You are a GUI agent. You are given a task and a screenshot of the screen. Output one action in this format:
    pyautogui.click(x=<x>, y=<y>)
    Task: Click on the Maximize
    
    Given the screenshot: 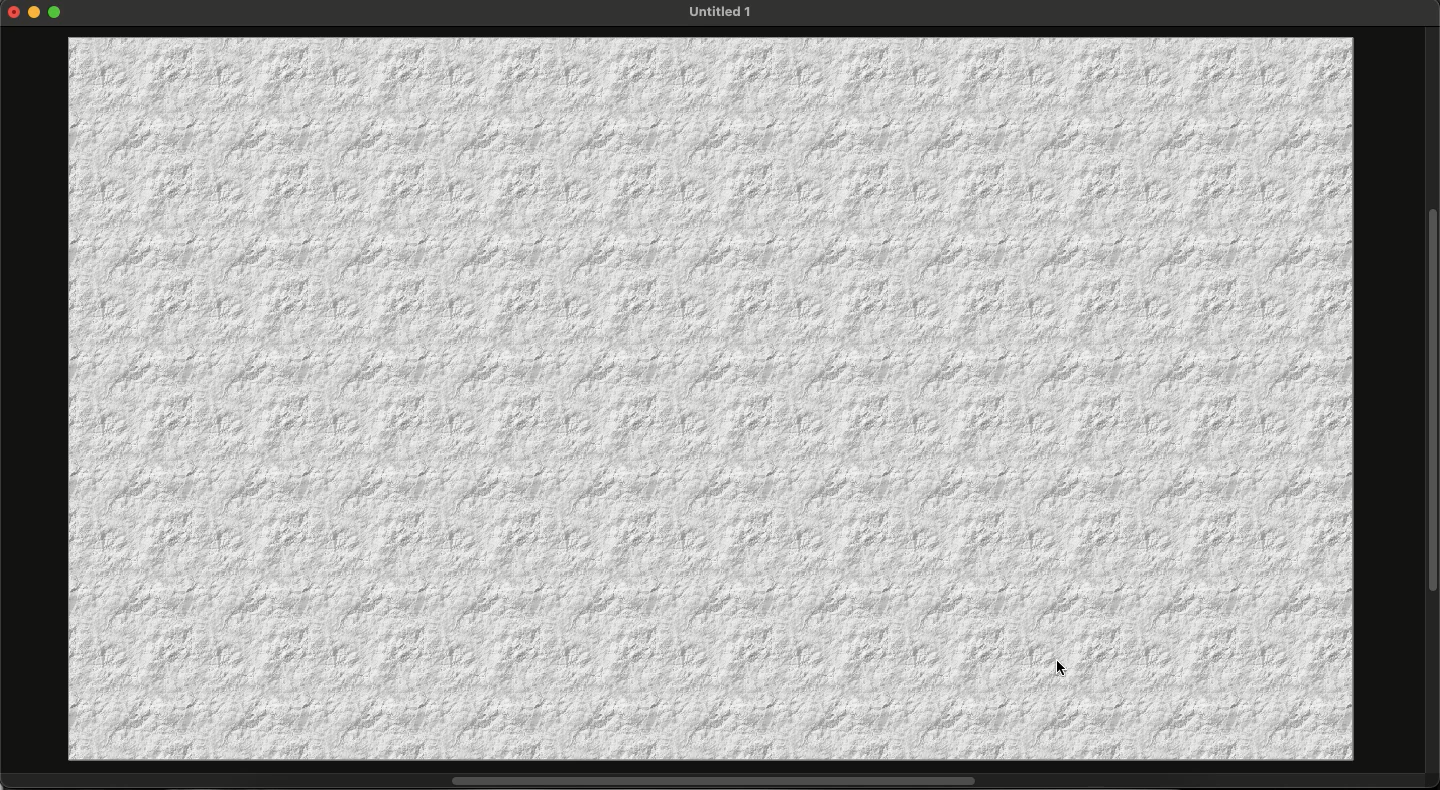 What is the action you would take?
    pyautogui.click(x=57, y=14)
    